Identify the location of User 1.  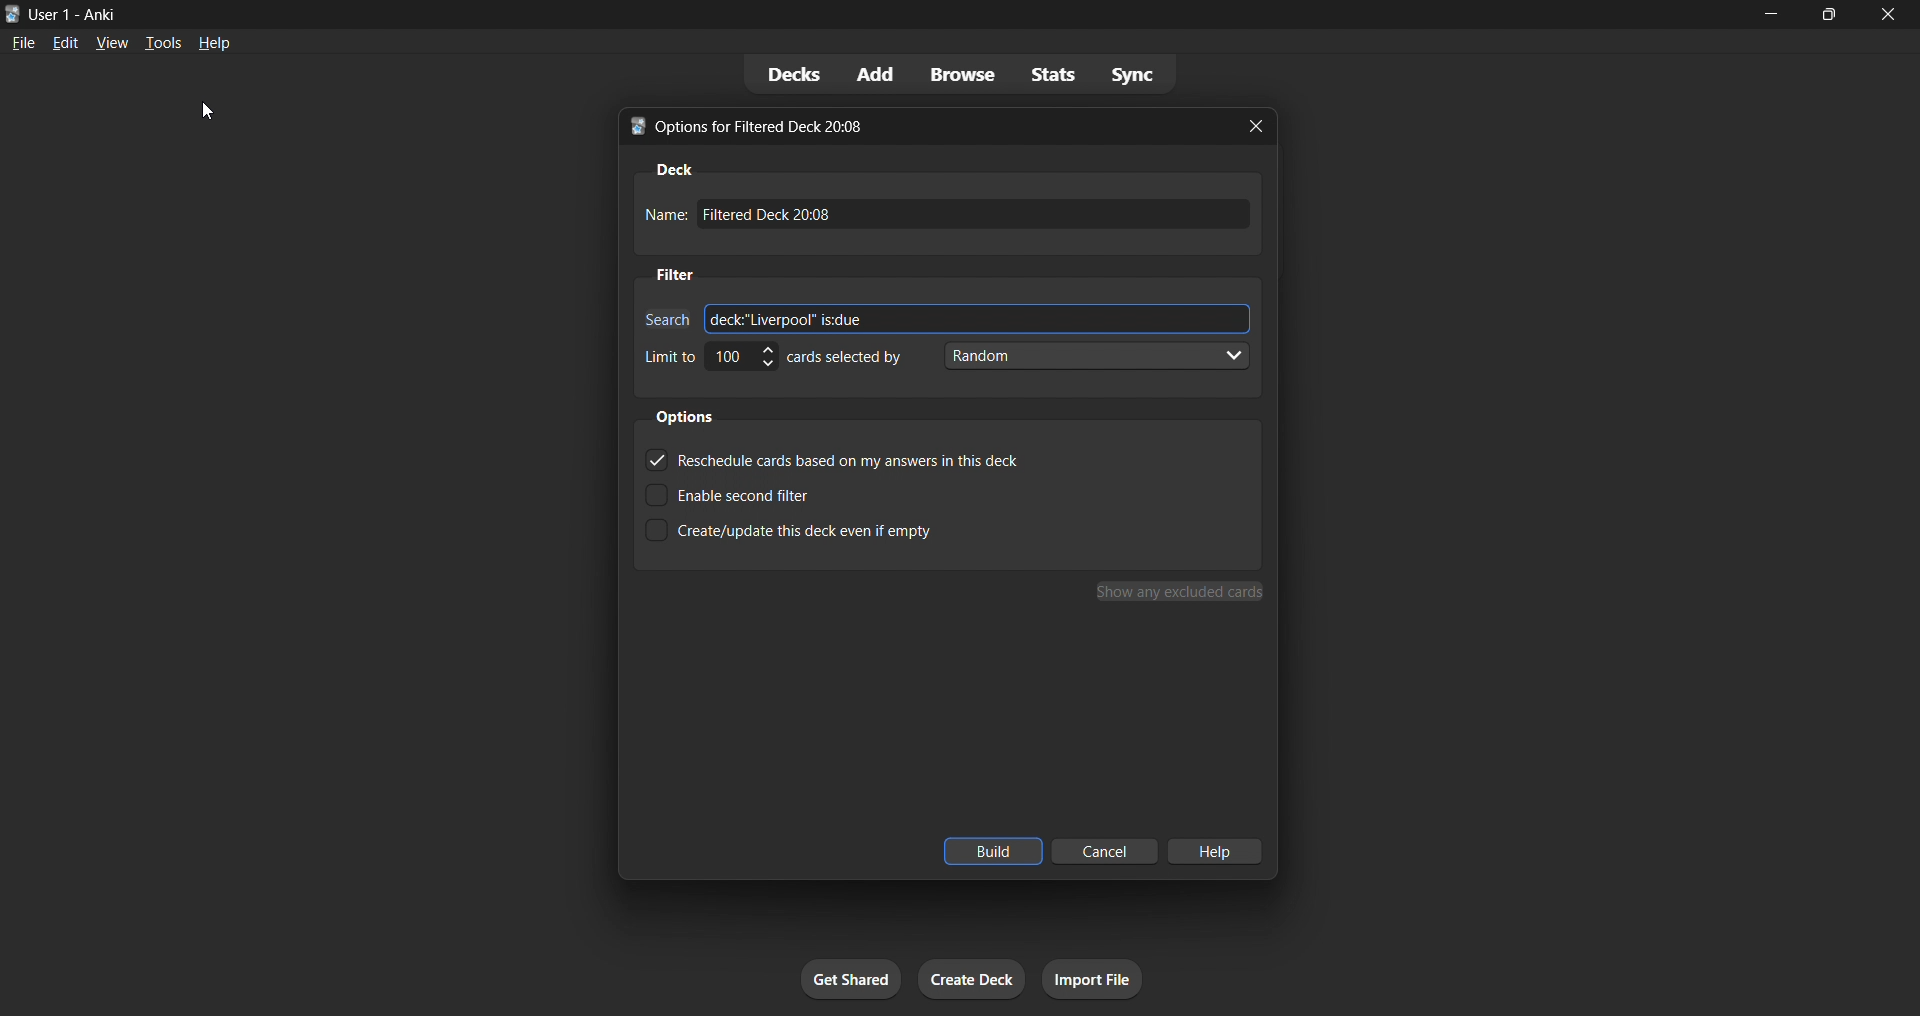
(50, 13).